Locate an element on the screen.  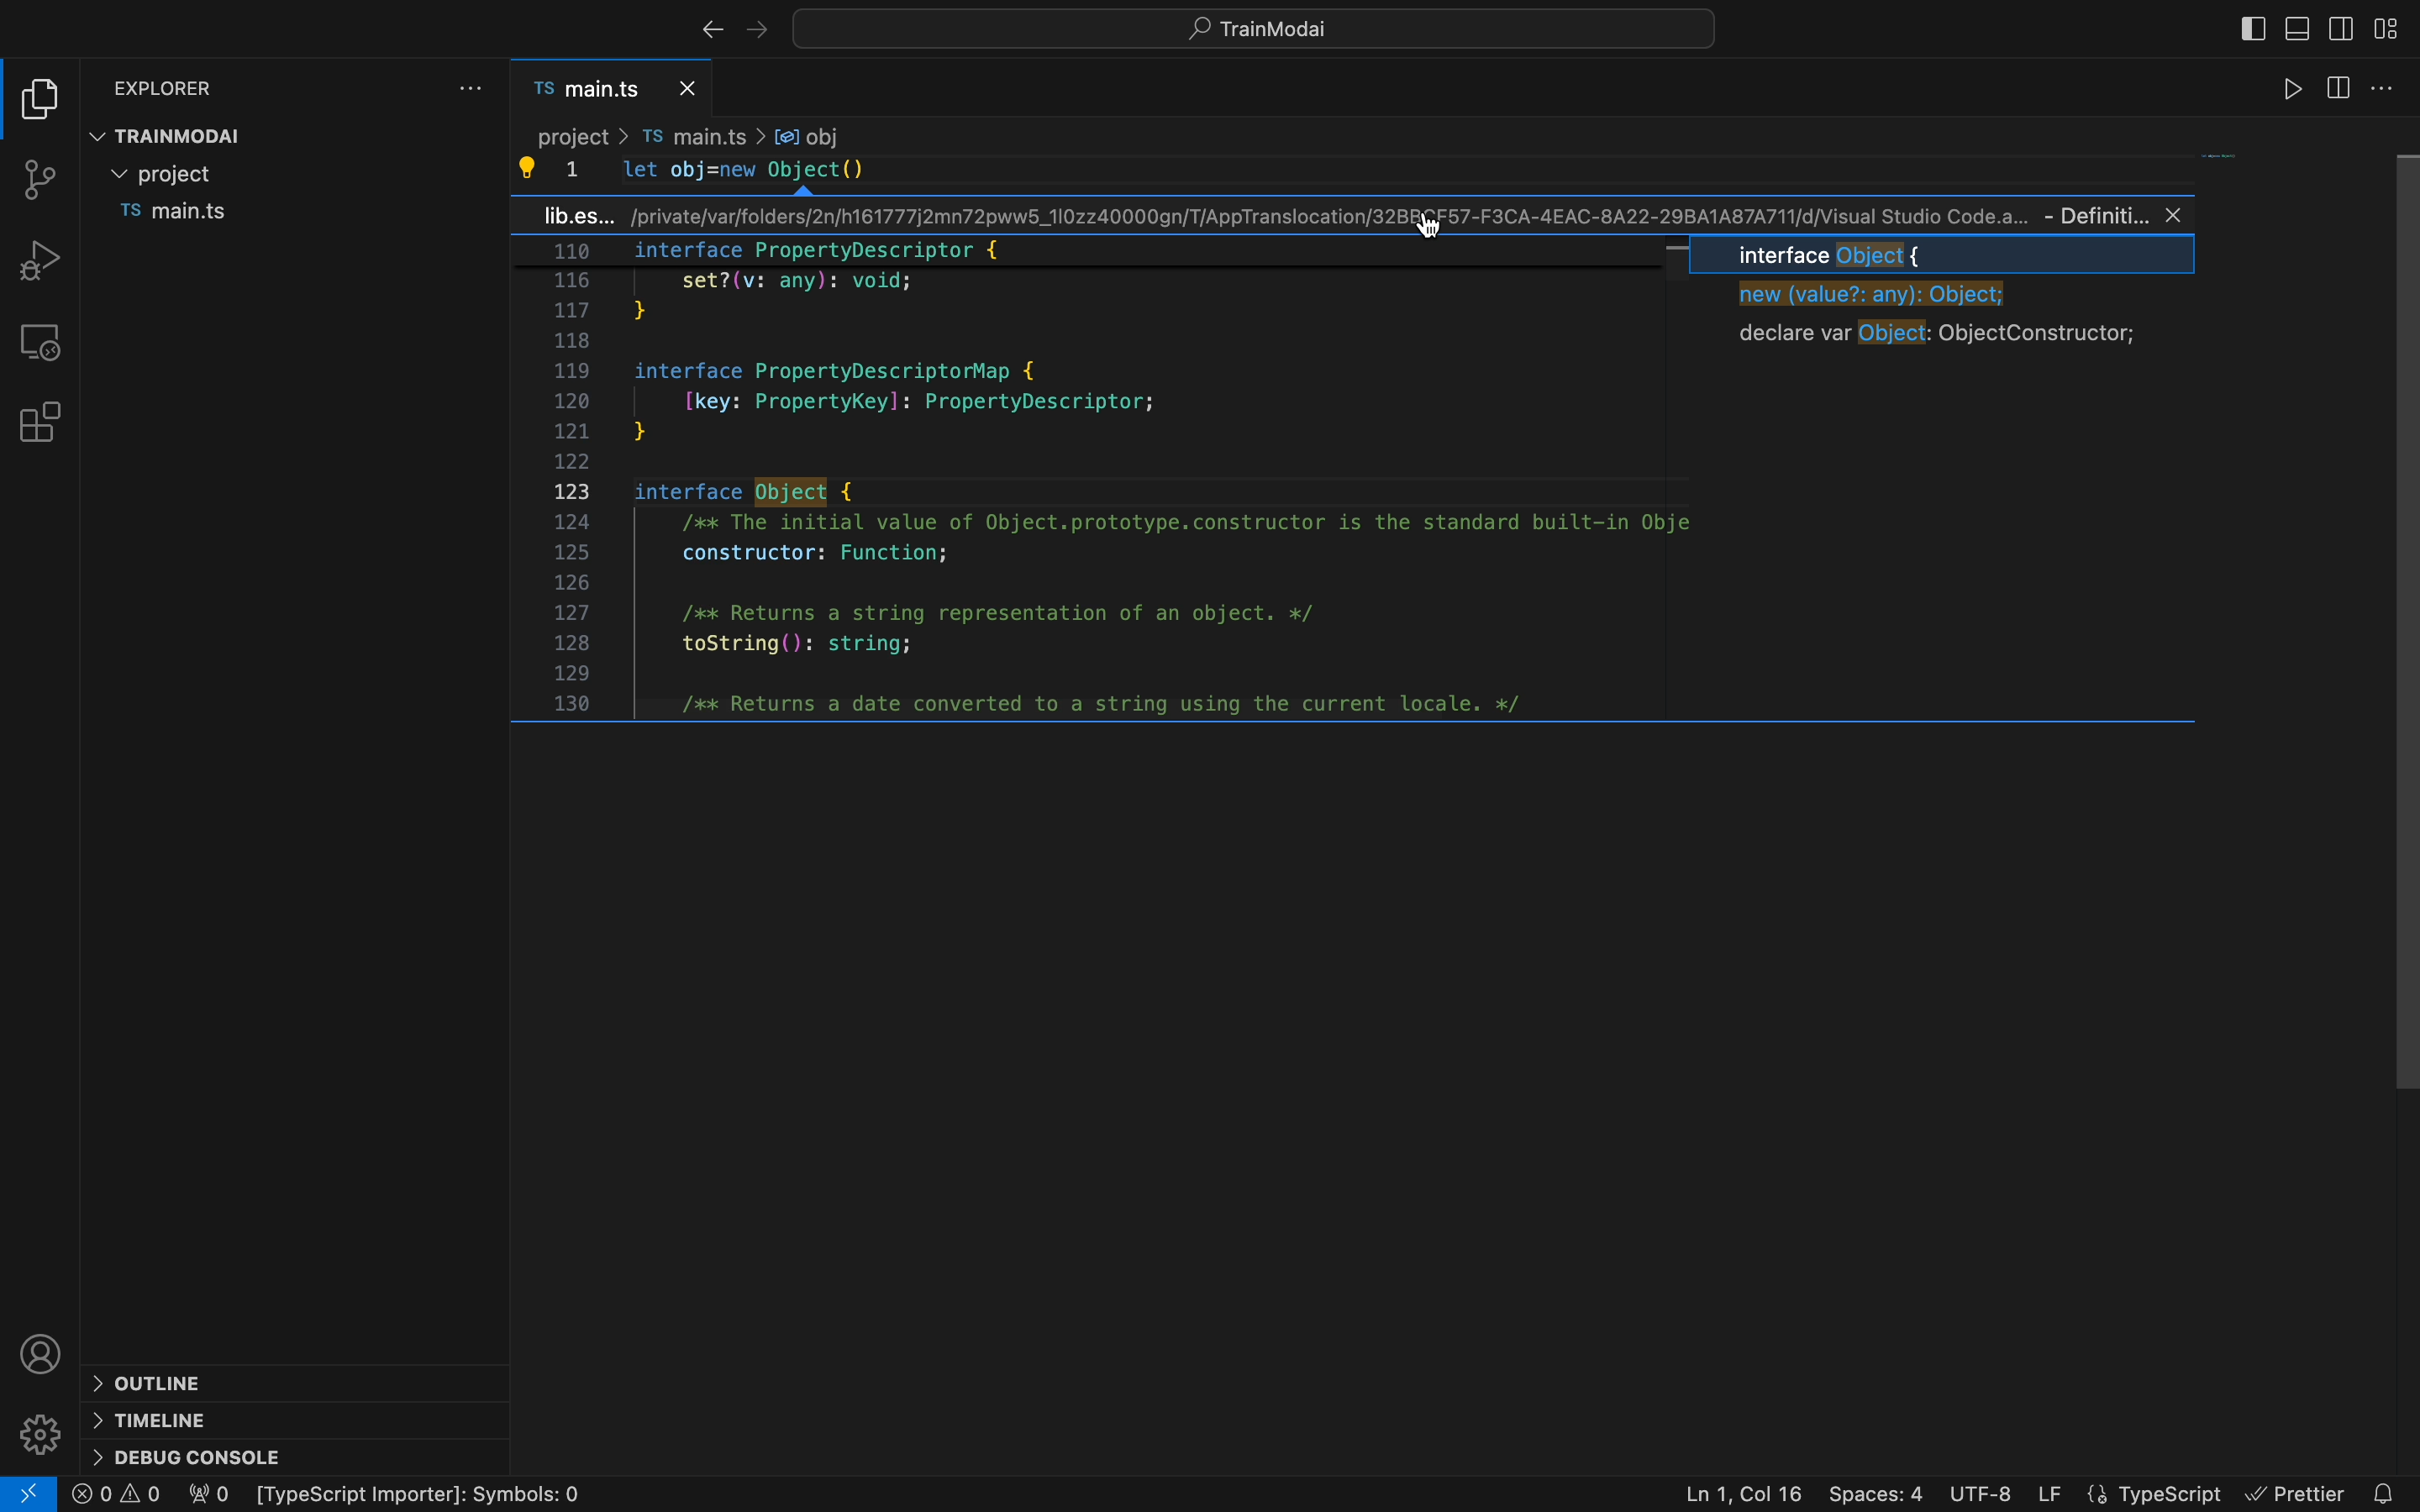
mini definition section is located at coordinates (1357, 437).